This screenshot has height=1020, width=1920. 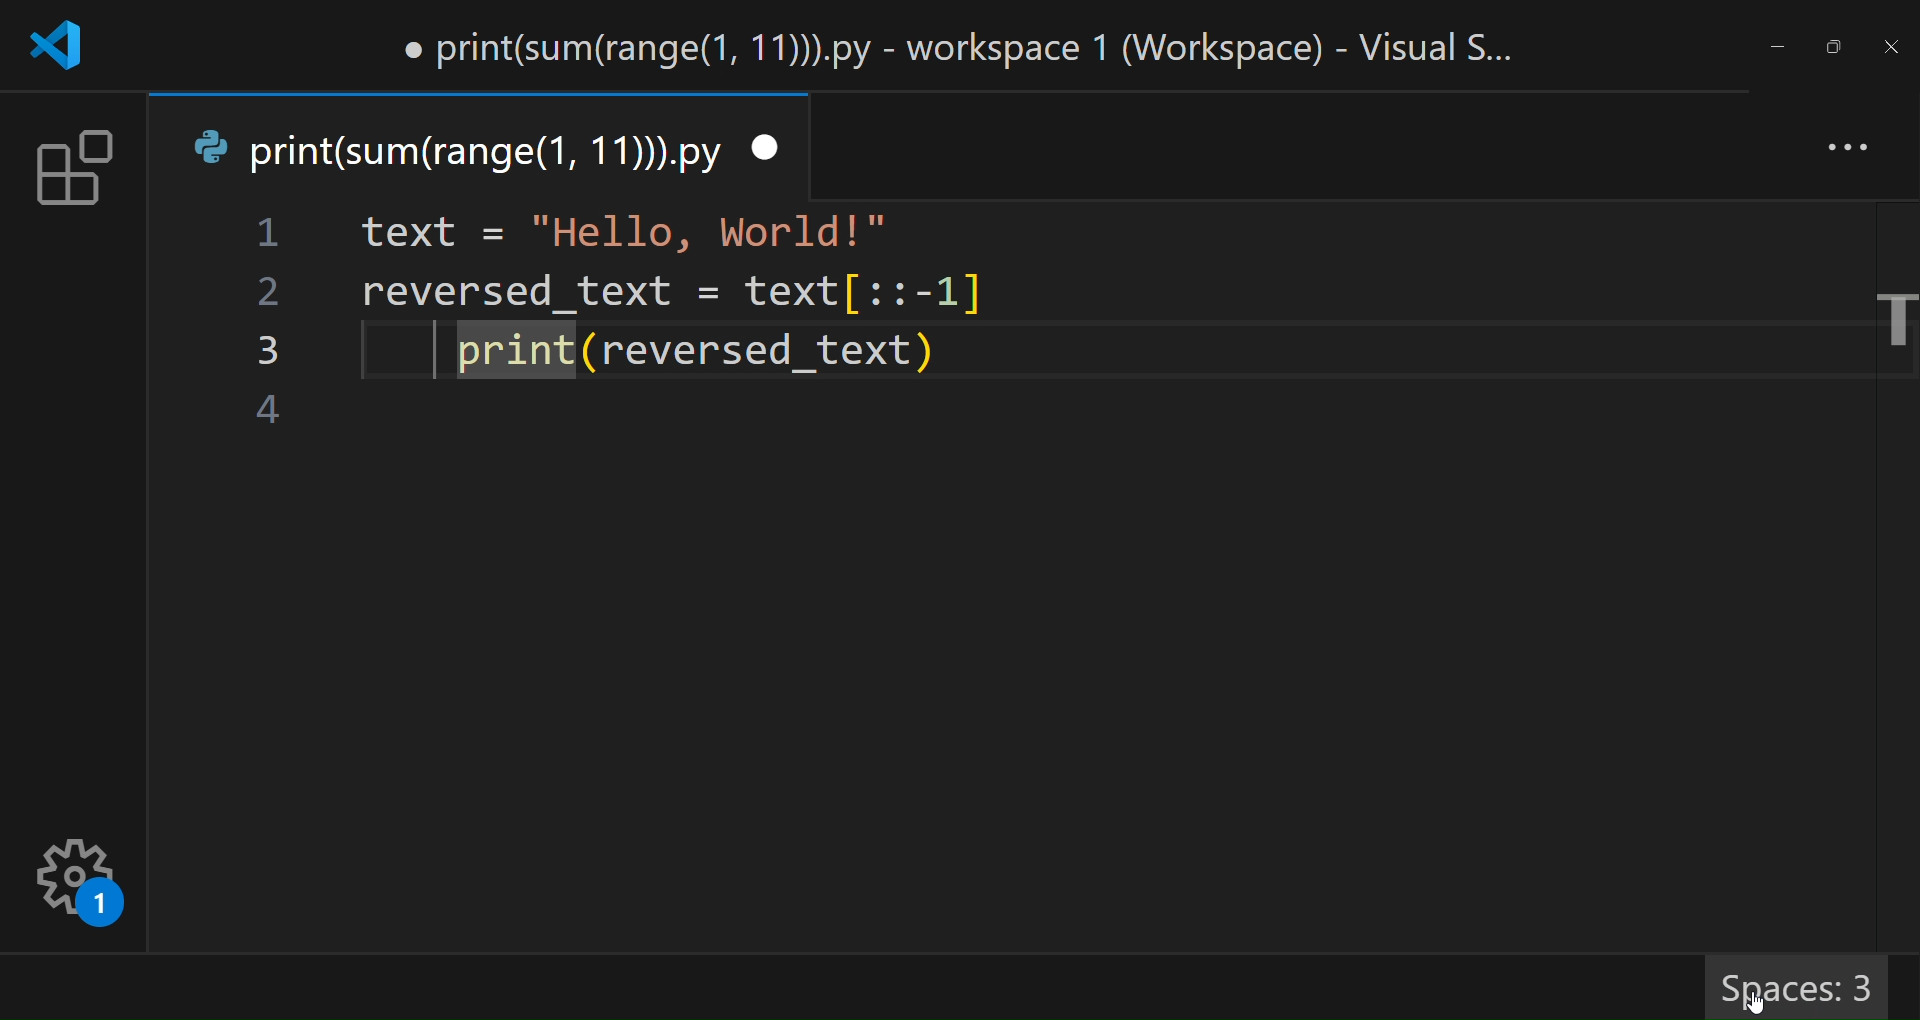 I want to click on code, so click(x=767, y=351).